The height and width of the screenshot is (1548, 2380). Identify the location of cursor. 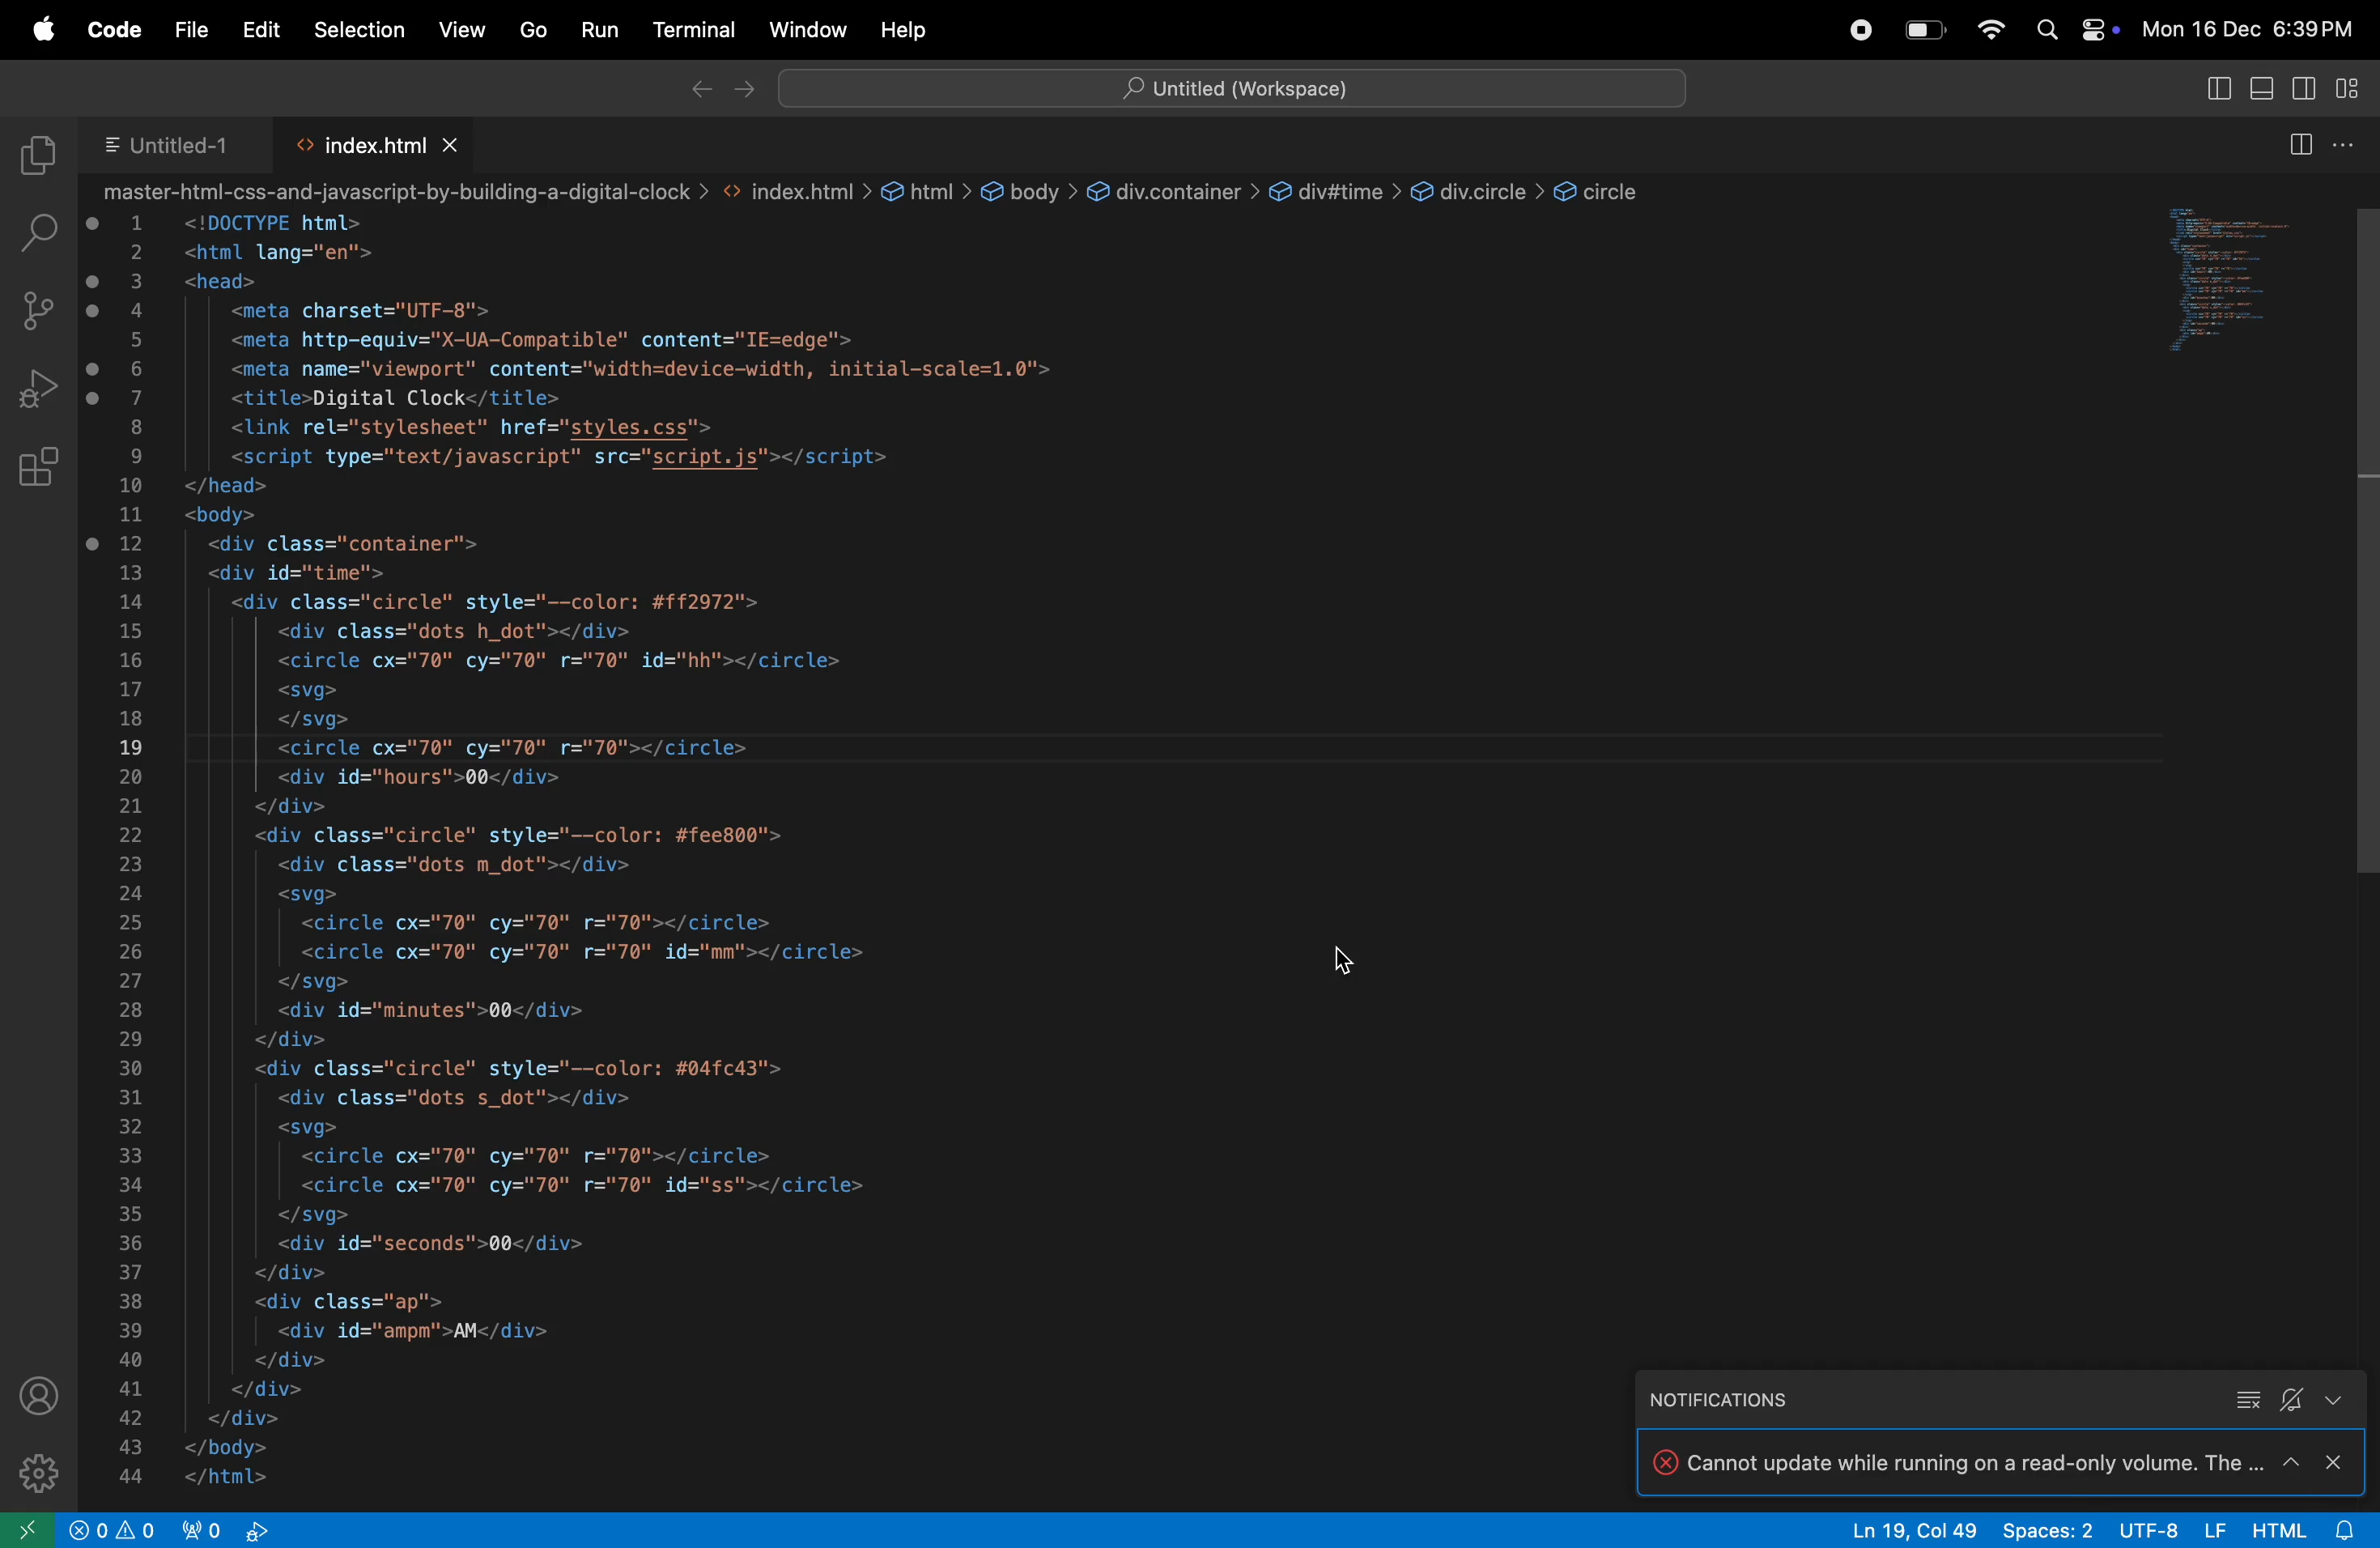
(1355, 960).